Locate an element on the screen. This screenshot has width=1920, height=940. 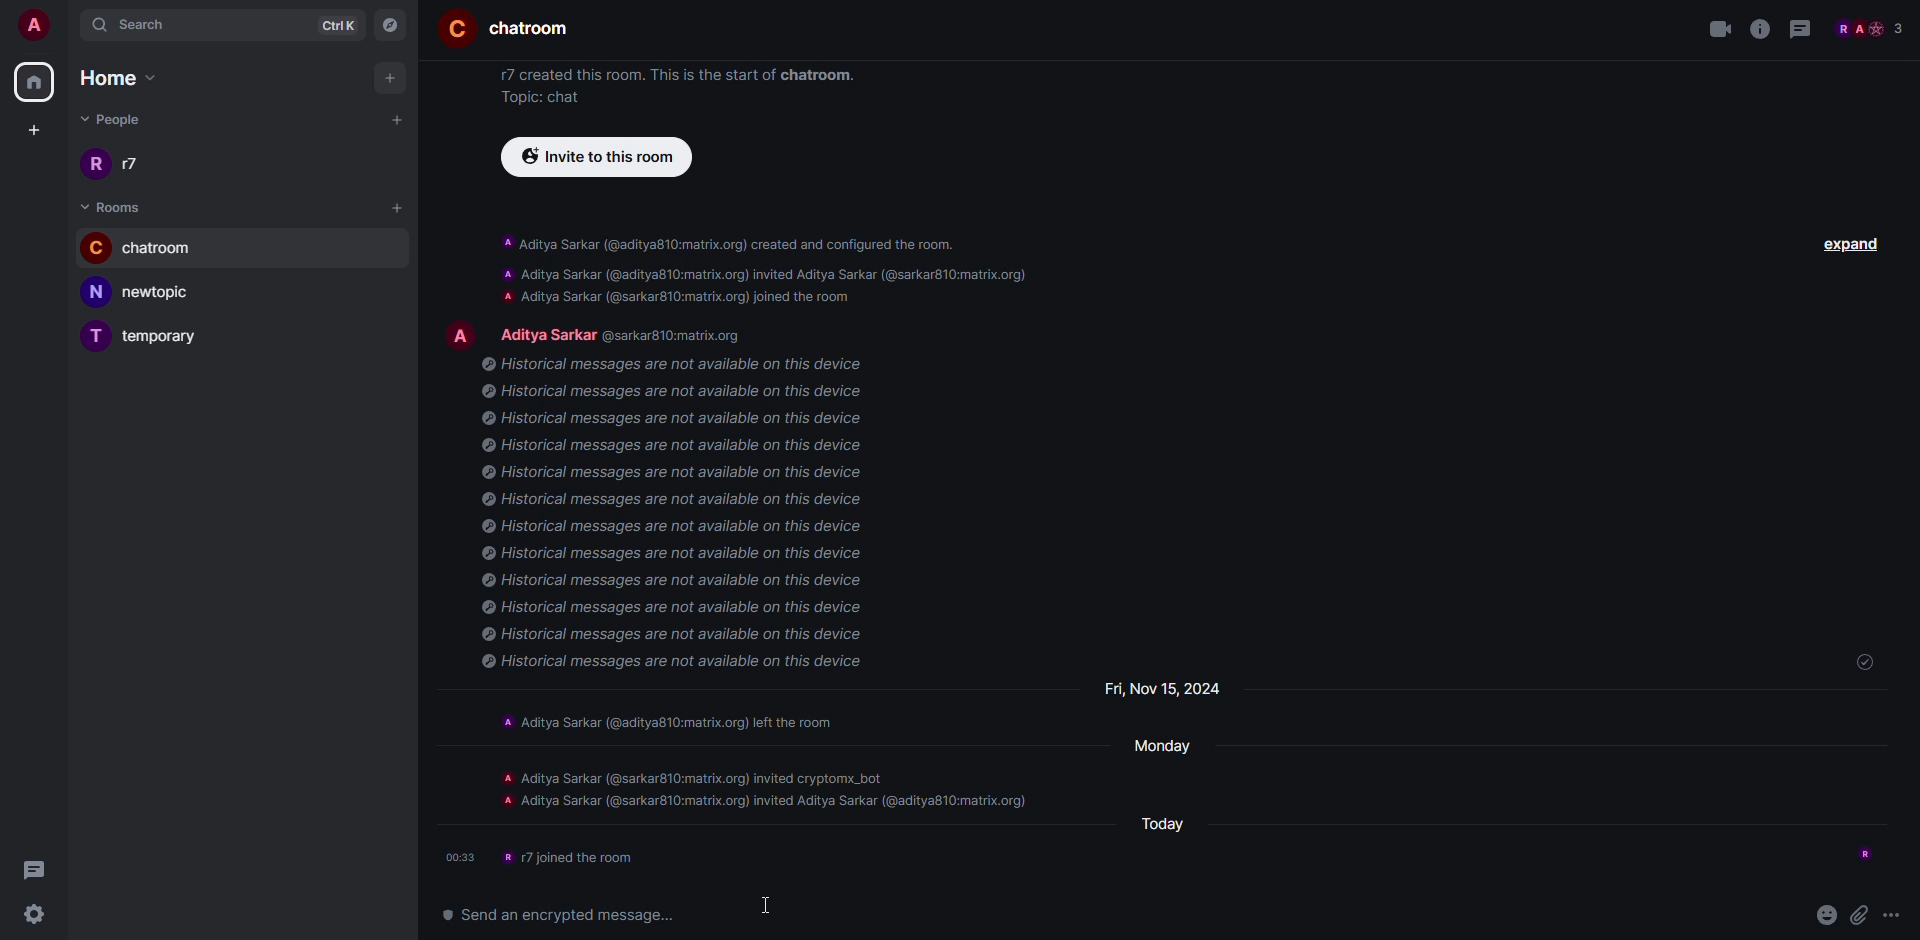
17 created this room. This is the start of chatroom.
Topic: chat is located at coordinates (672, 85).